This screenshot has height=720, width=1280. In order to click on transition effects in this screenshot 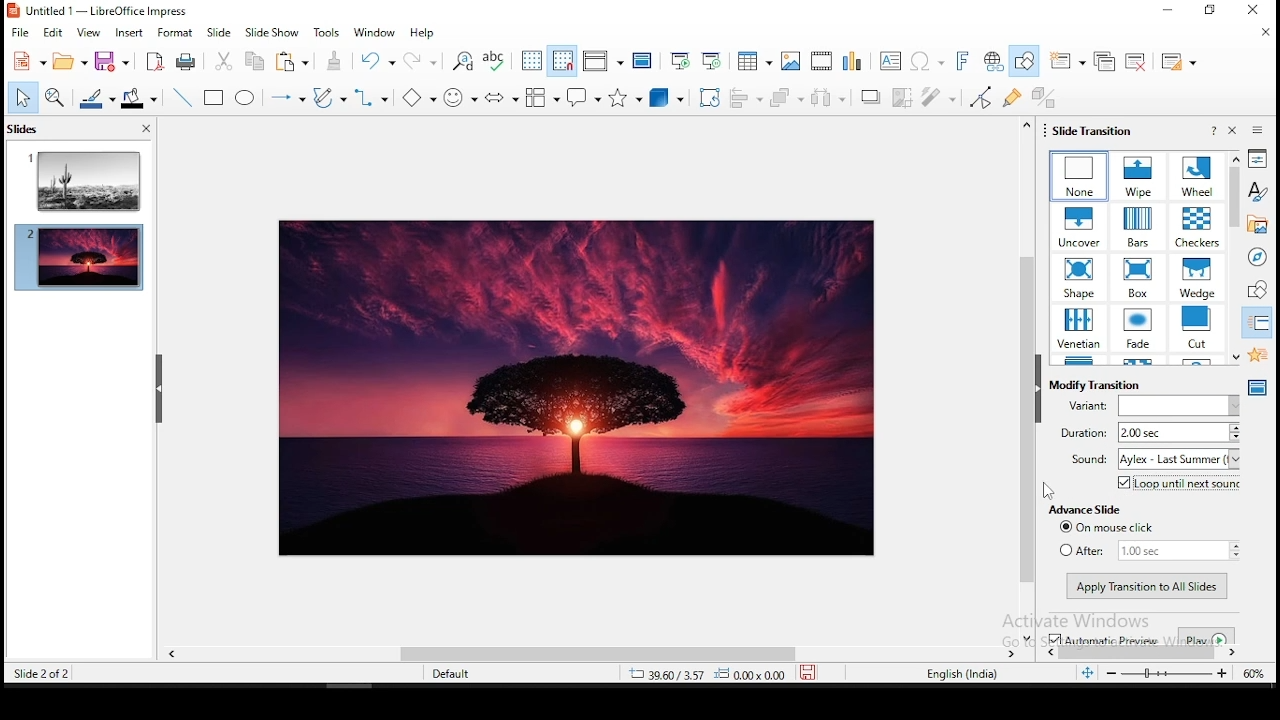, I will do `click(1136, 327)`.